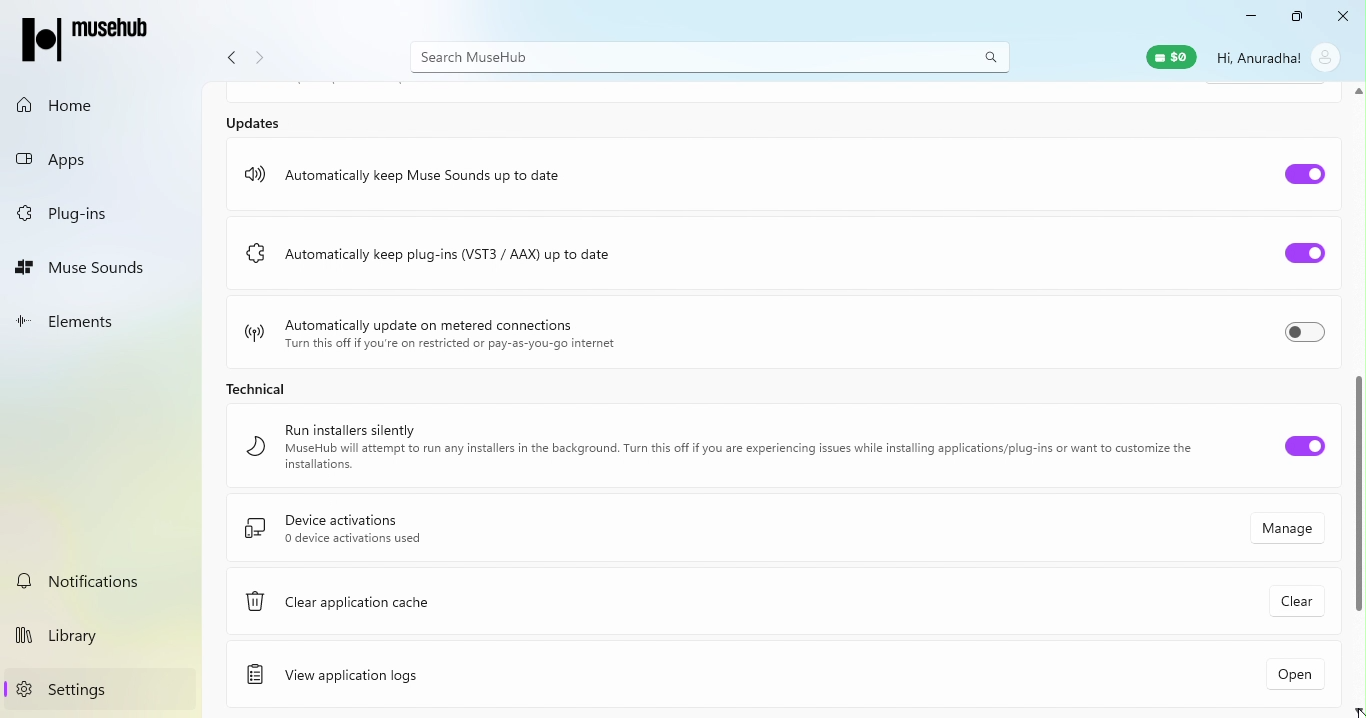  What do you see at coordinates (427, 250) in the screenshot?
I see `Automatically keep plug-ins (VST3/AAX) up to date` at bounding box center [427, 250].